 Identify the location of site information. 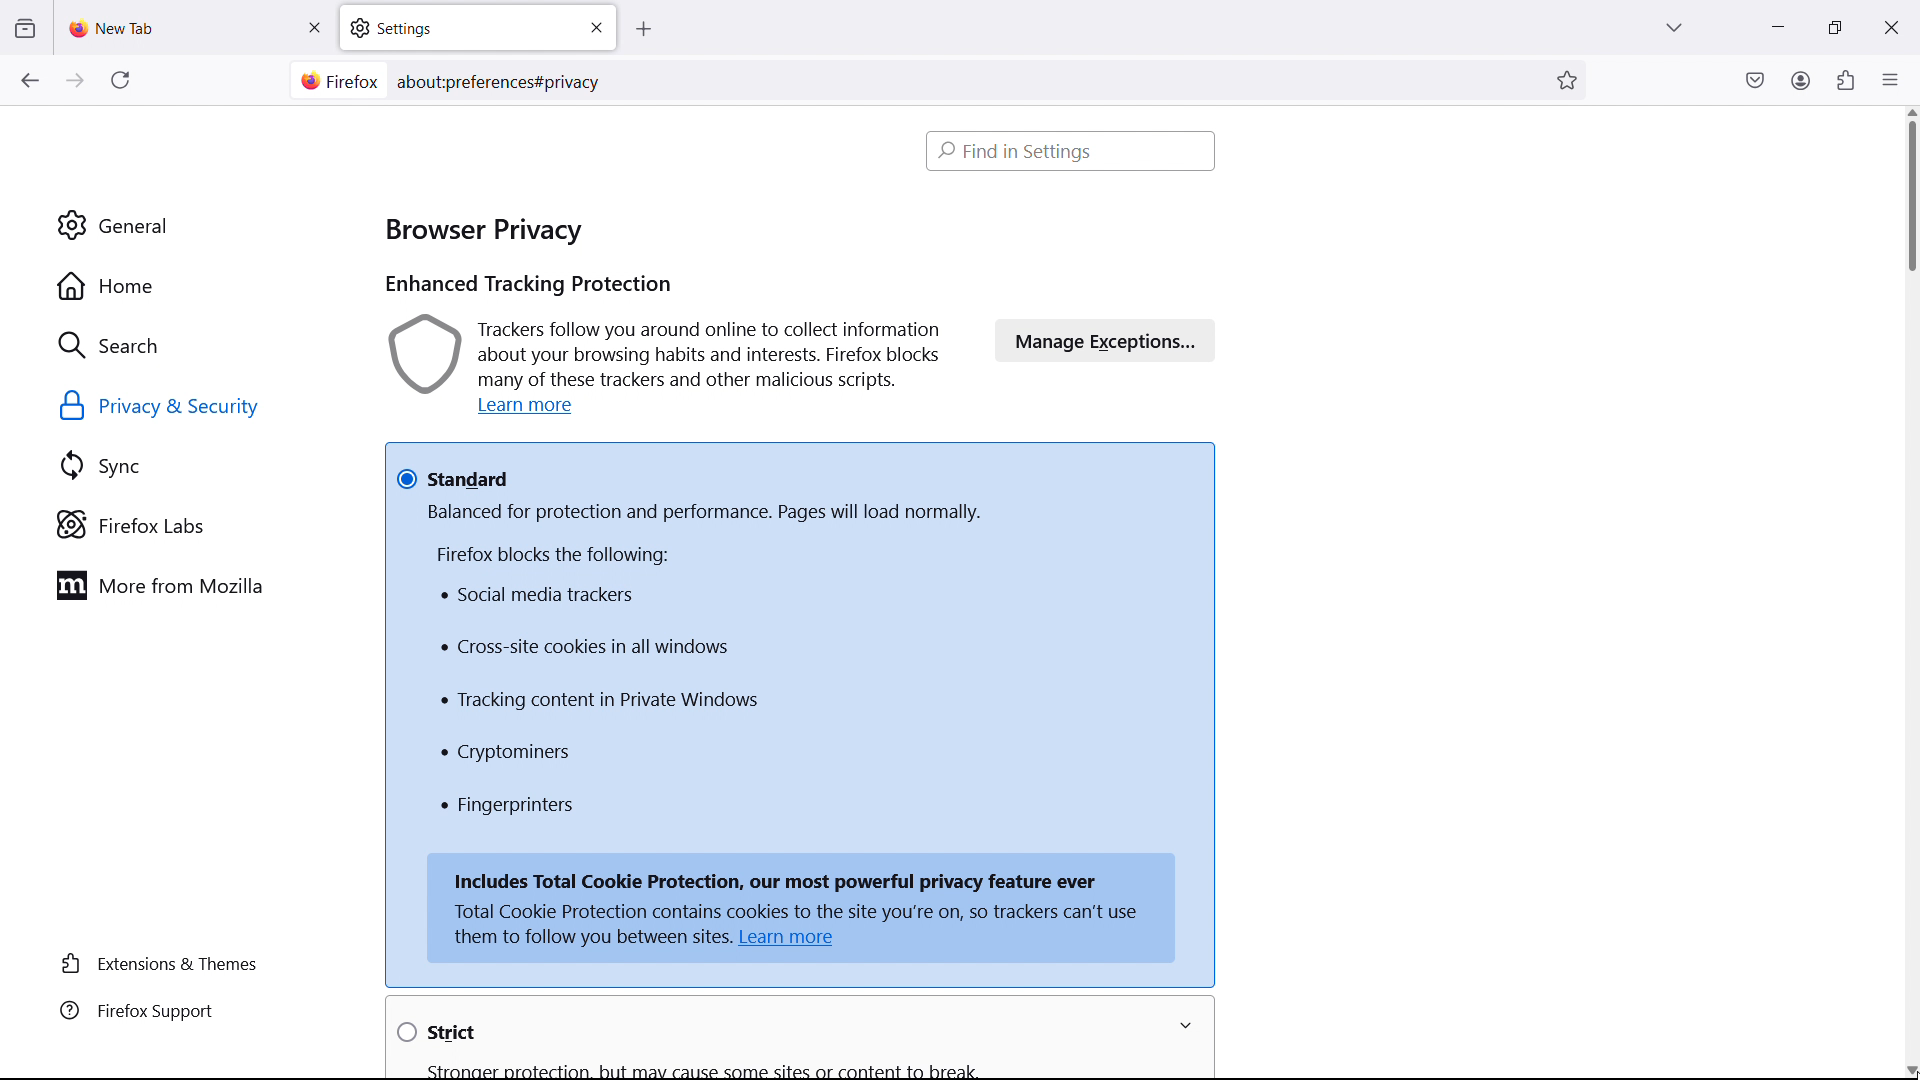
(336, 81).